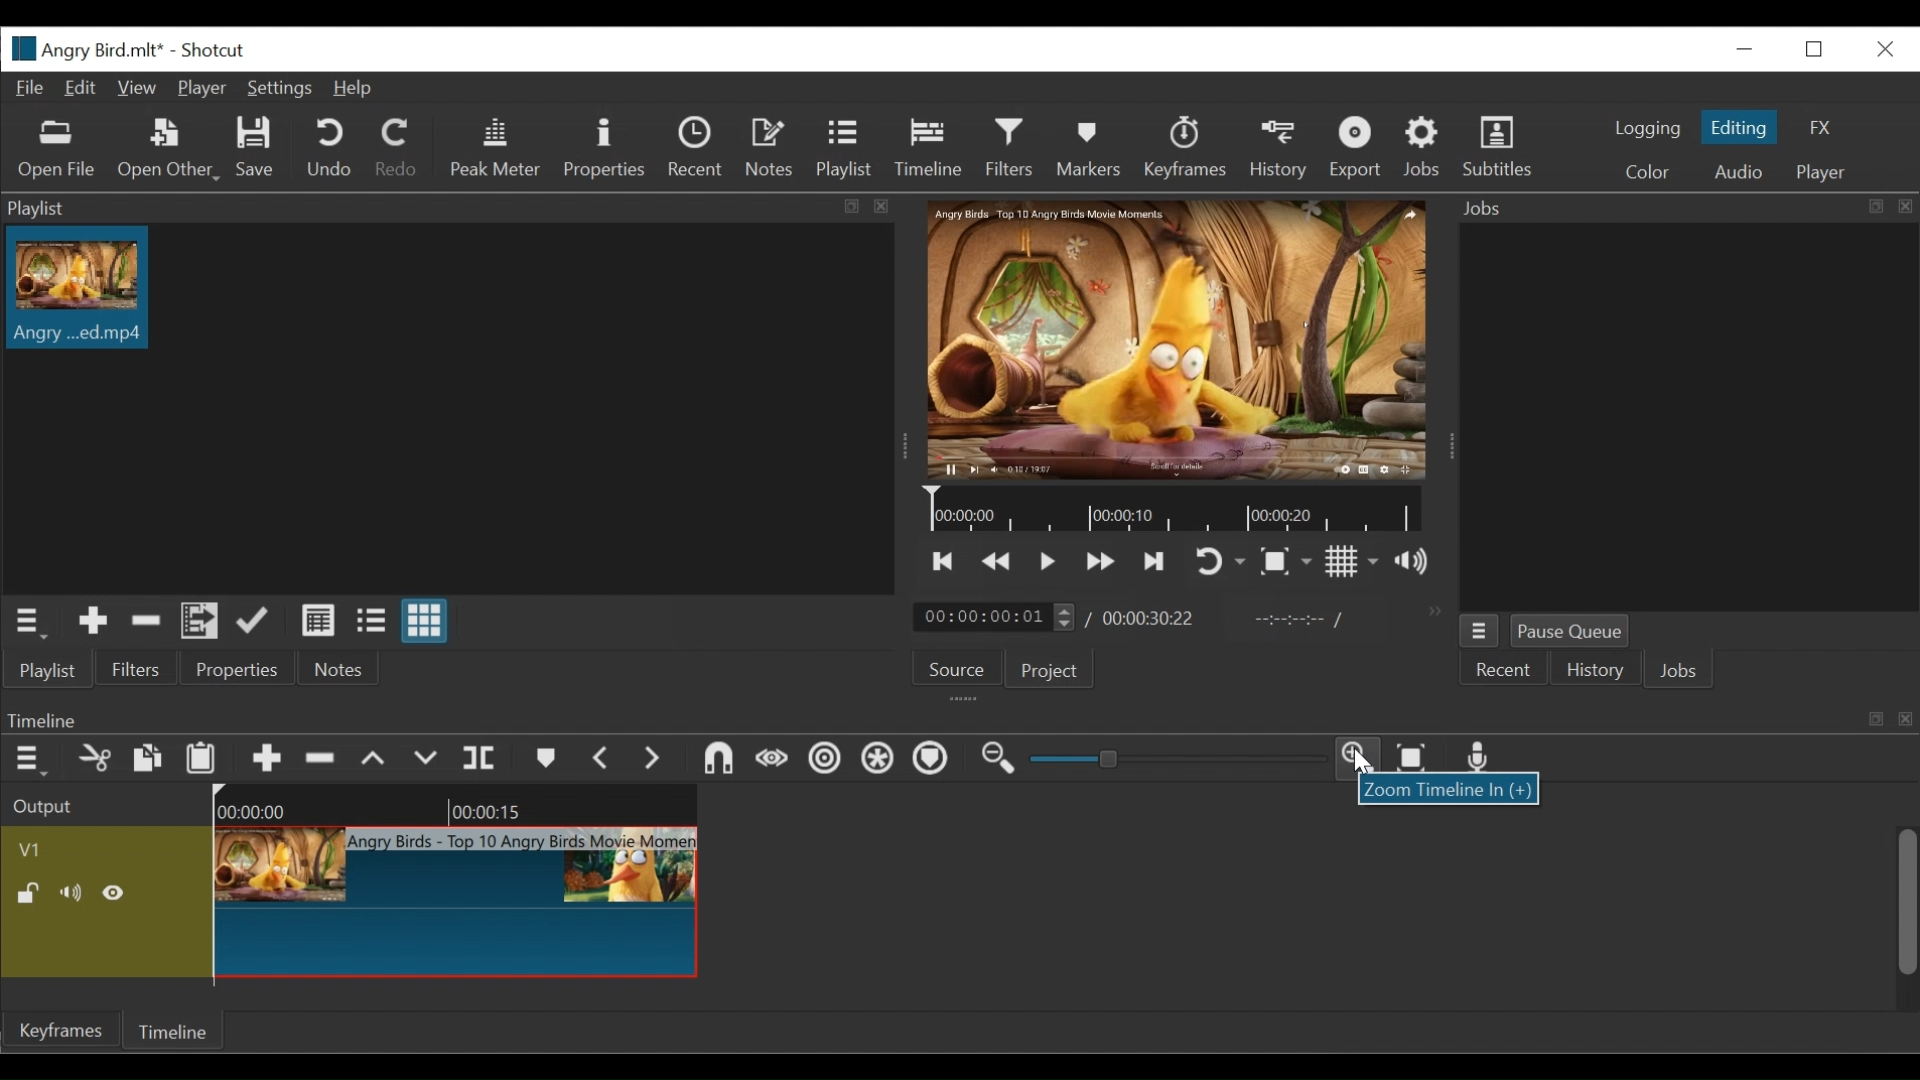 The width and height of the screenshot is (1920, 1080). I want to click on Split at playhead, so click(482, 755).